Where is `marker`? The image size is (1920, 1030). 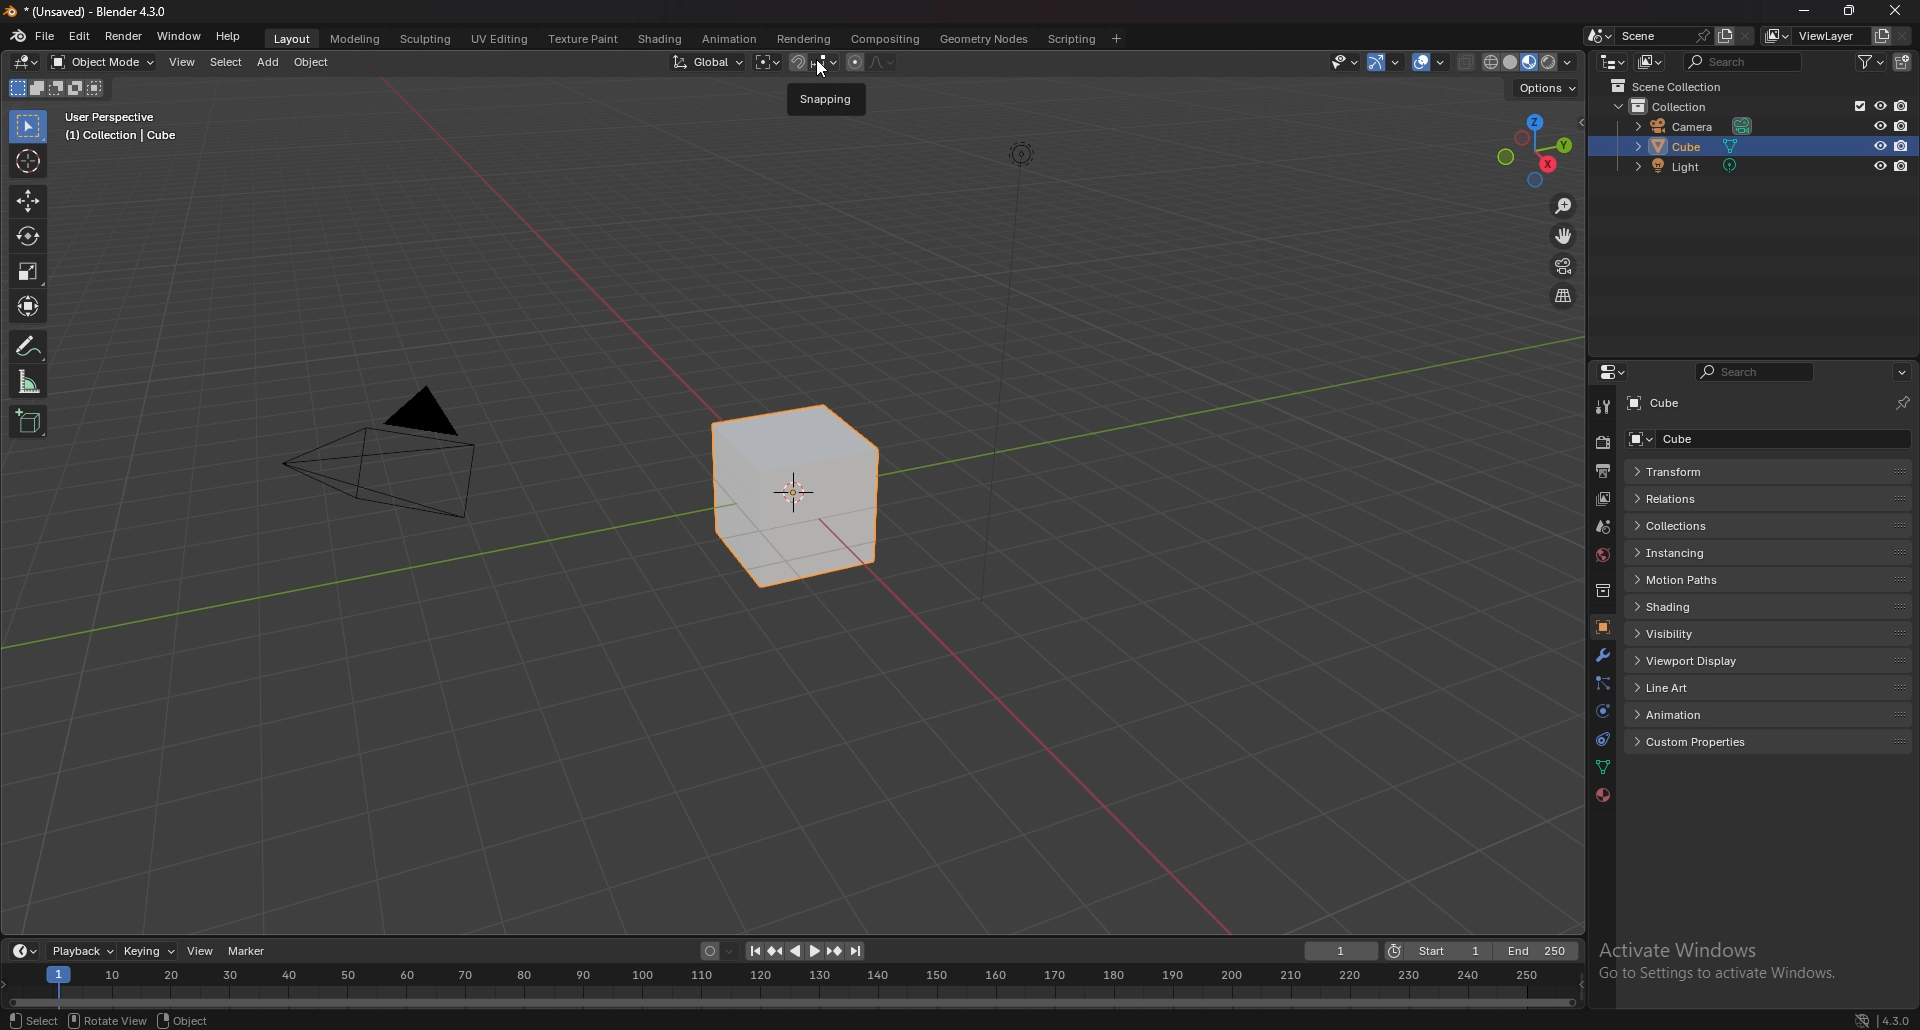 marker is located at coordinates (251, 952).